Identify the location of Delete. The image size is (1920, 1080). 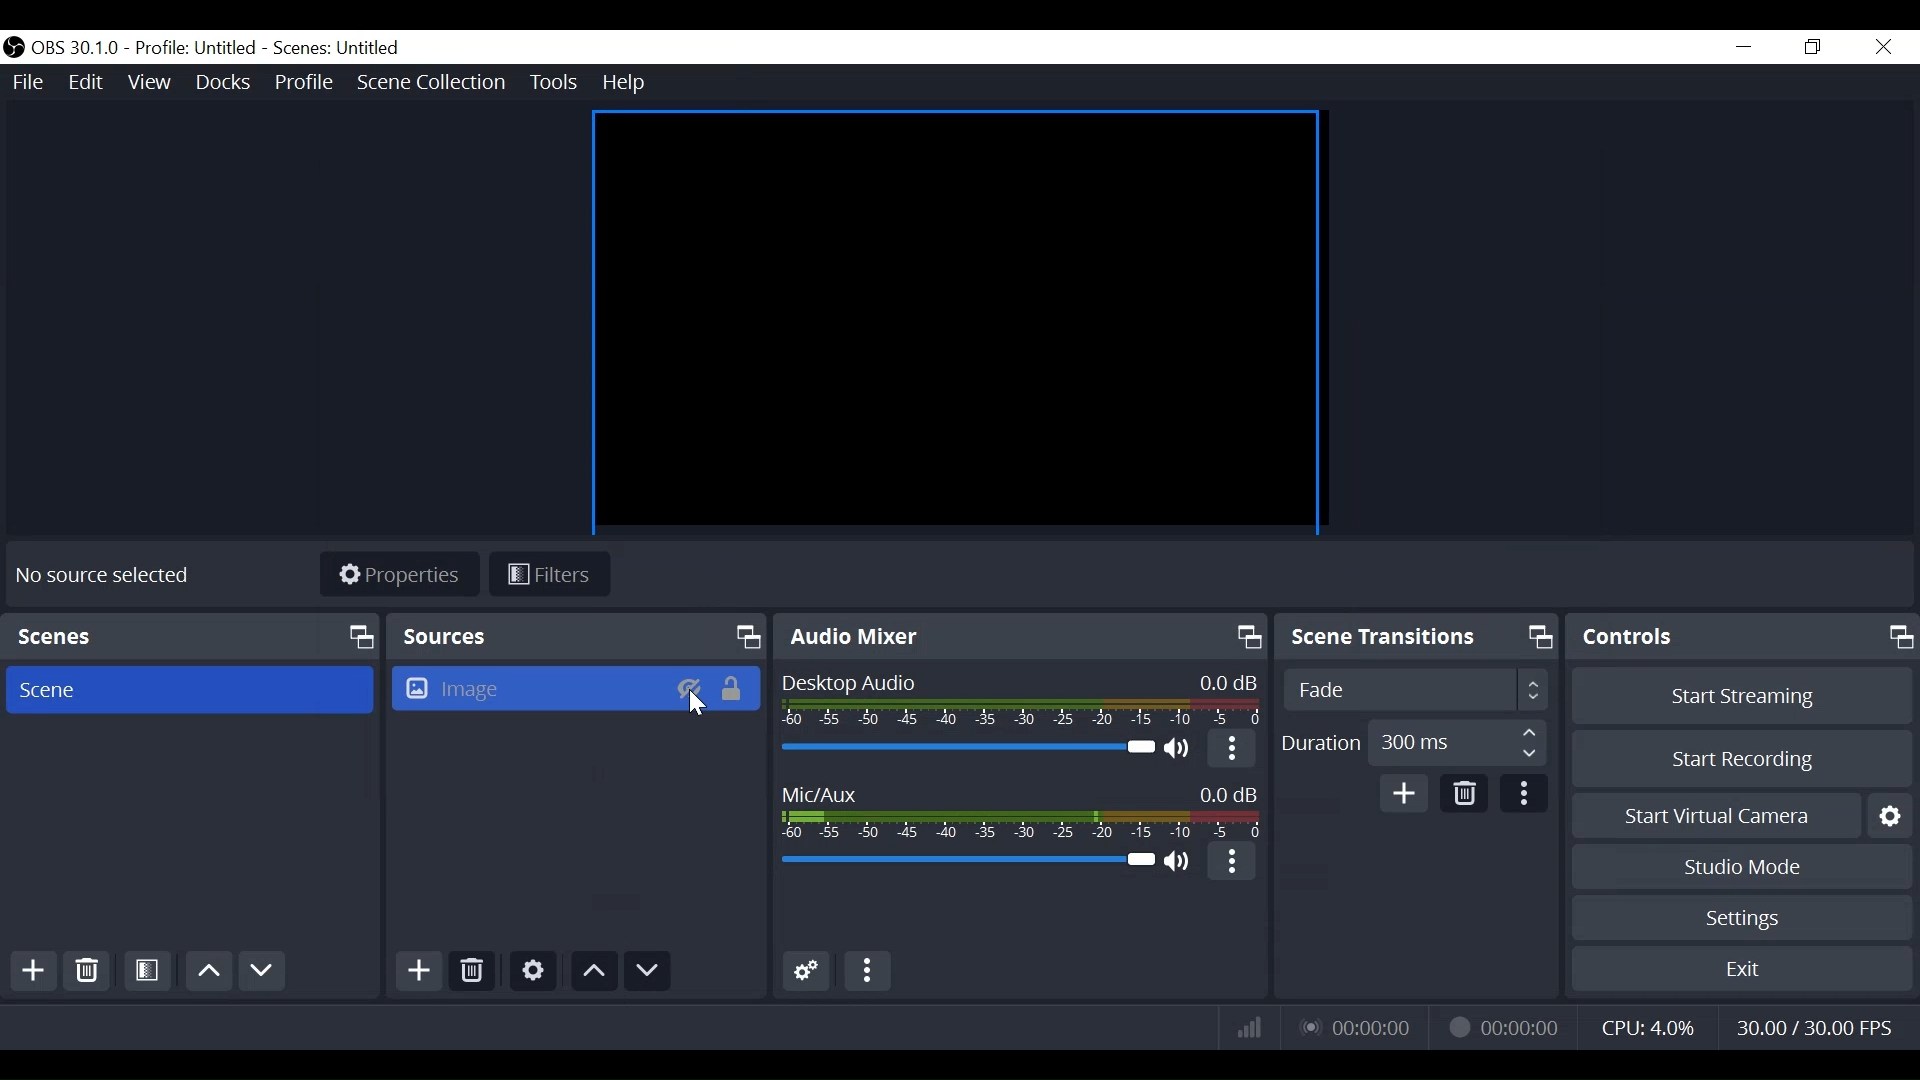
(86, 971).